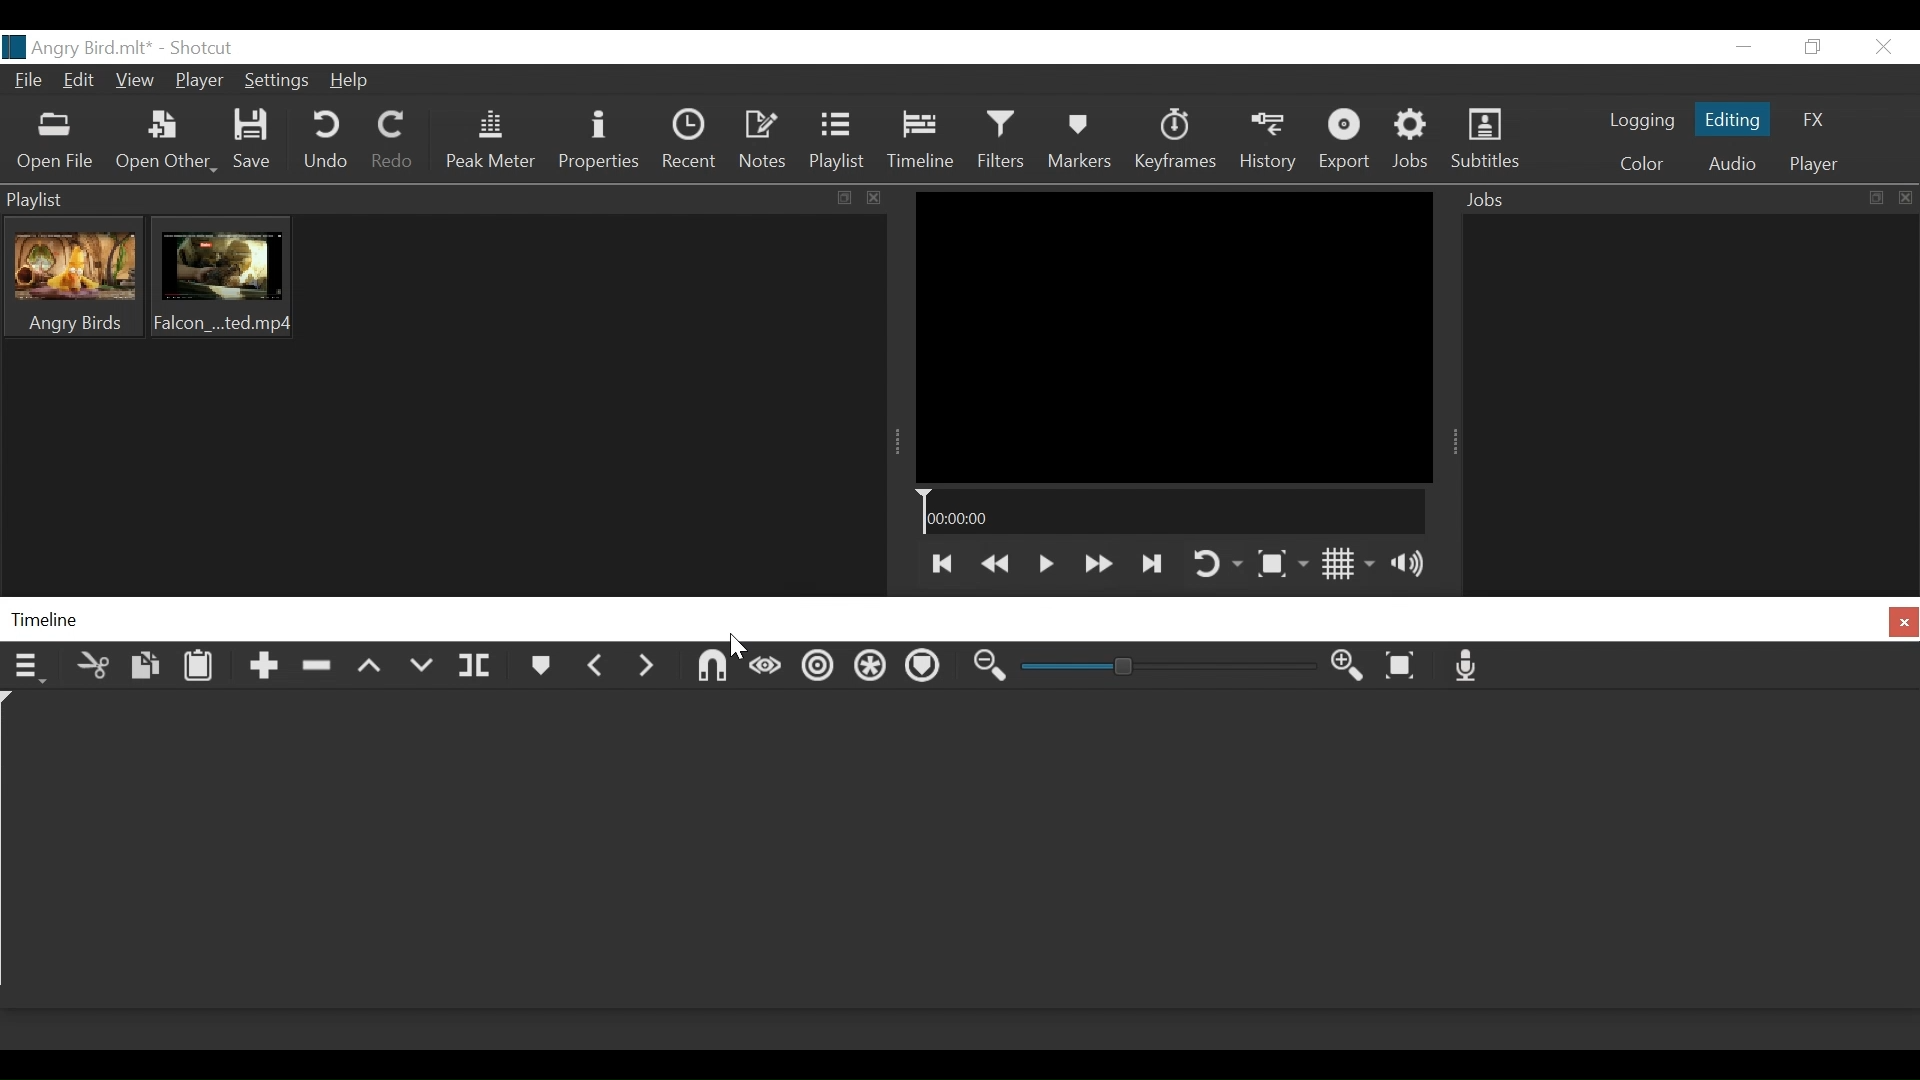 The width and height of the screenshot is (1920, 1080). I want to click on Player, so click(1810, 165).